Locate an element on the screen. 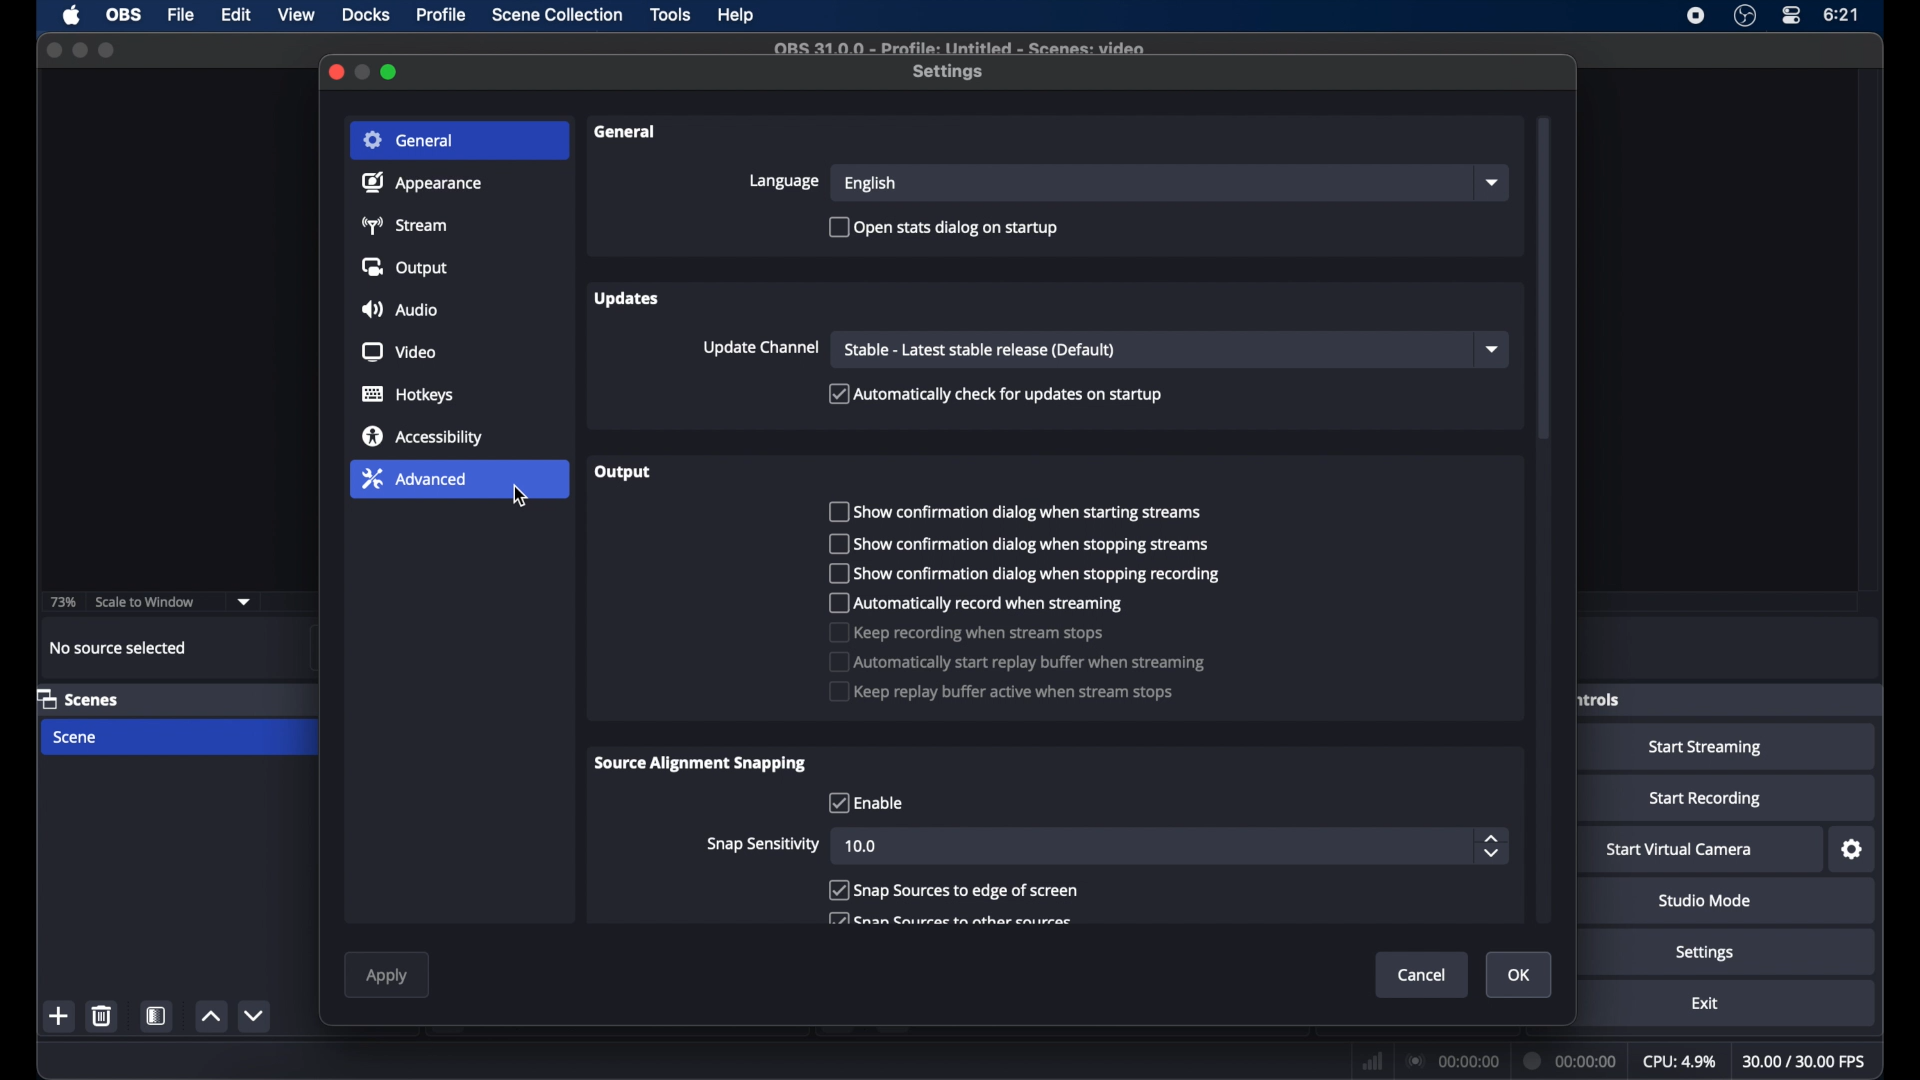  start recording is located at coordinates (1705, 799).